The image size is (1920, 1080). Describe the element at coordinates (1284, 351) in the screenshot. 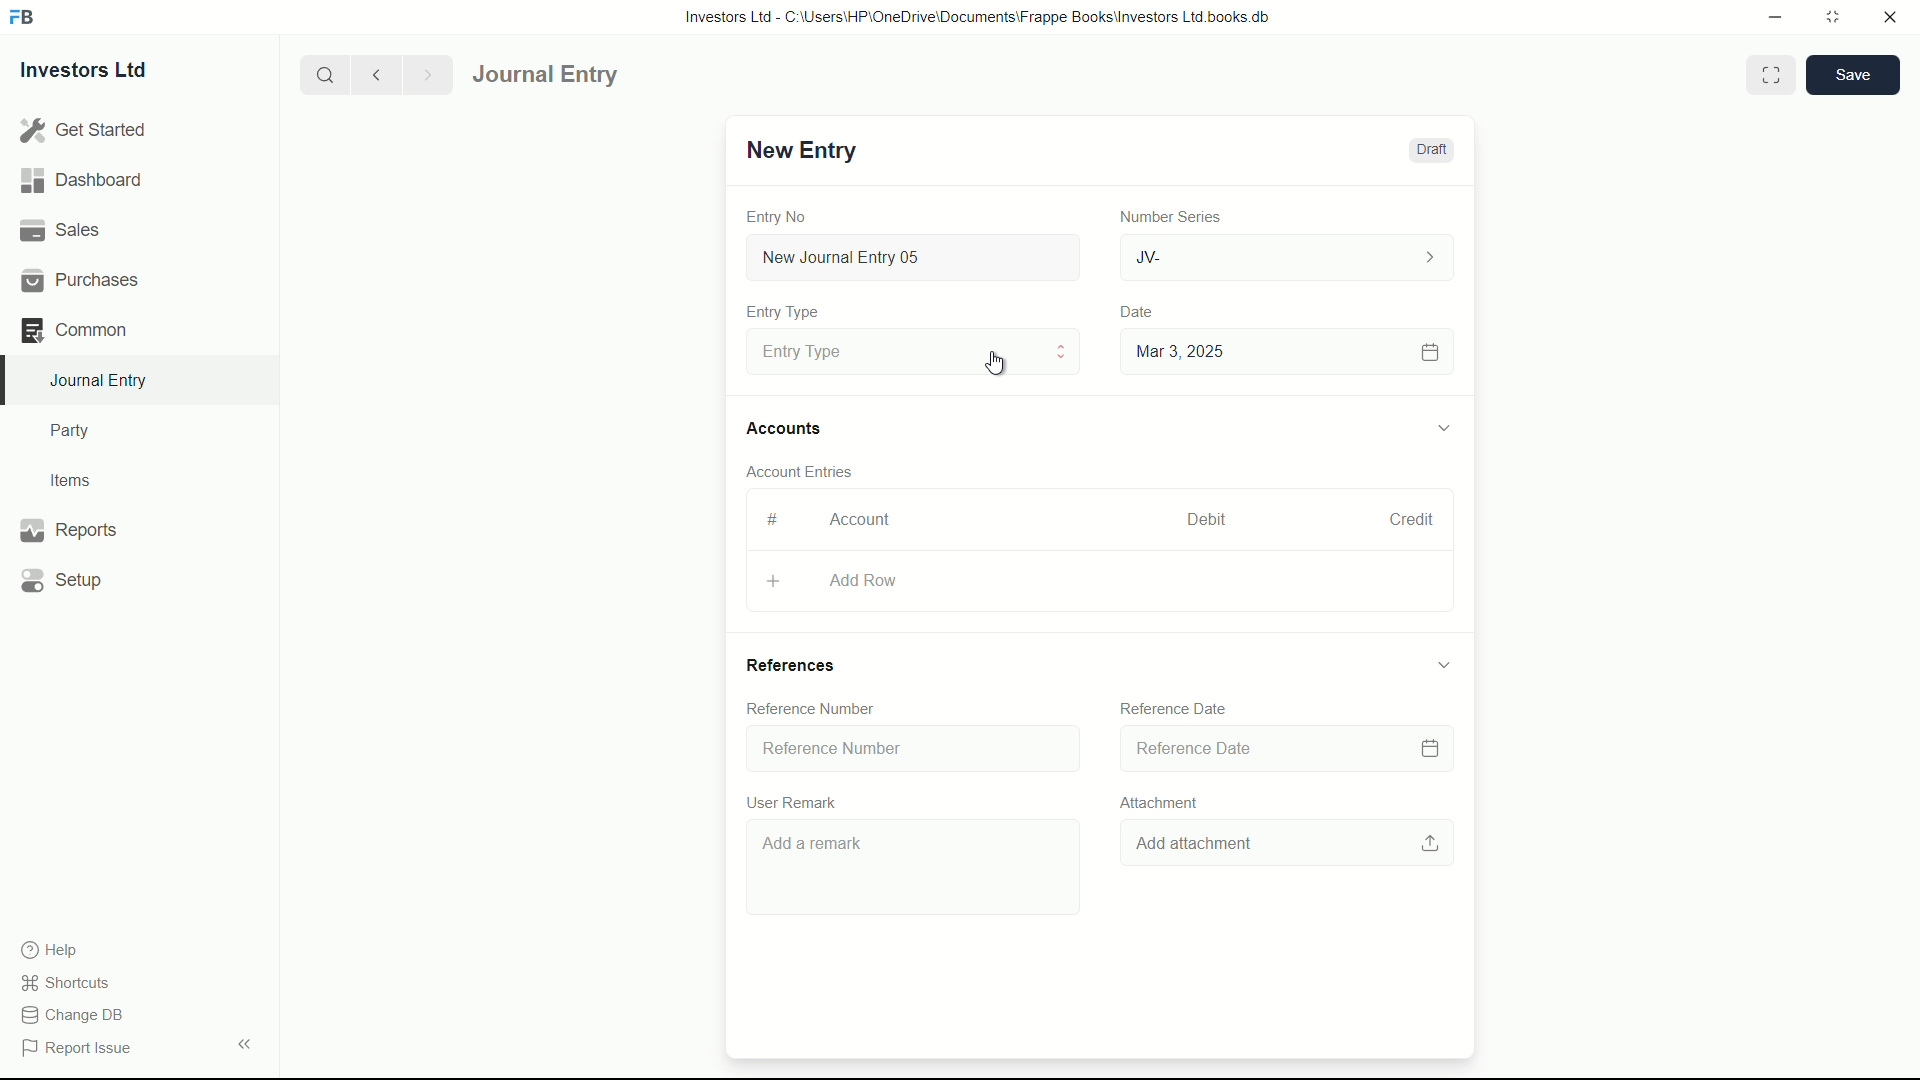

I see `Mar 3, 2025` at that location.